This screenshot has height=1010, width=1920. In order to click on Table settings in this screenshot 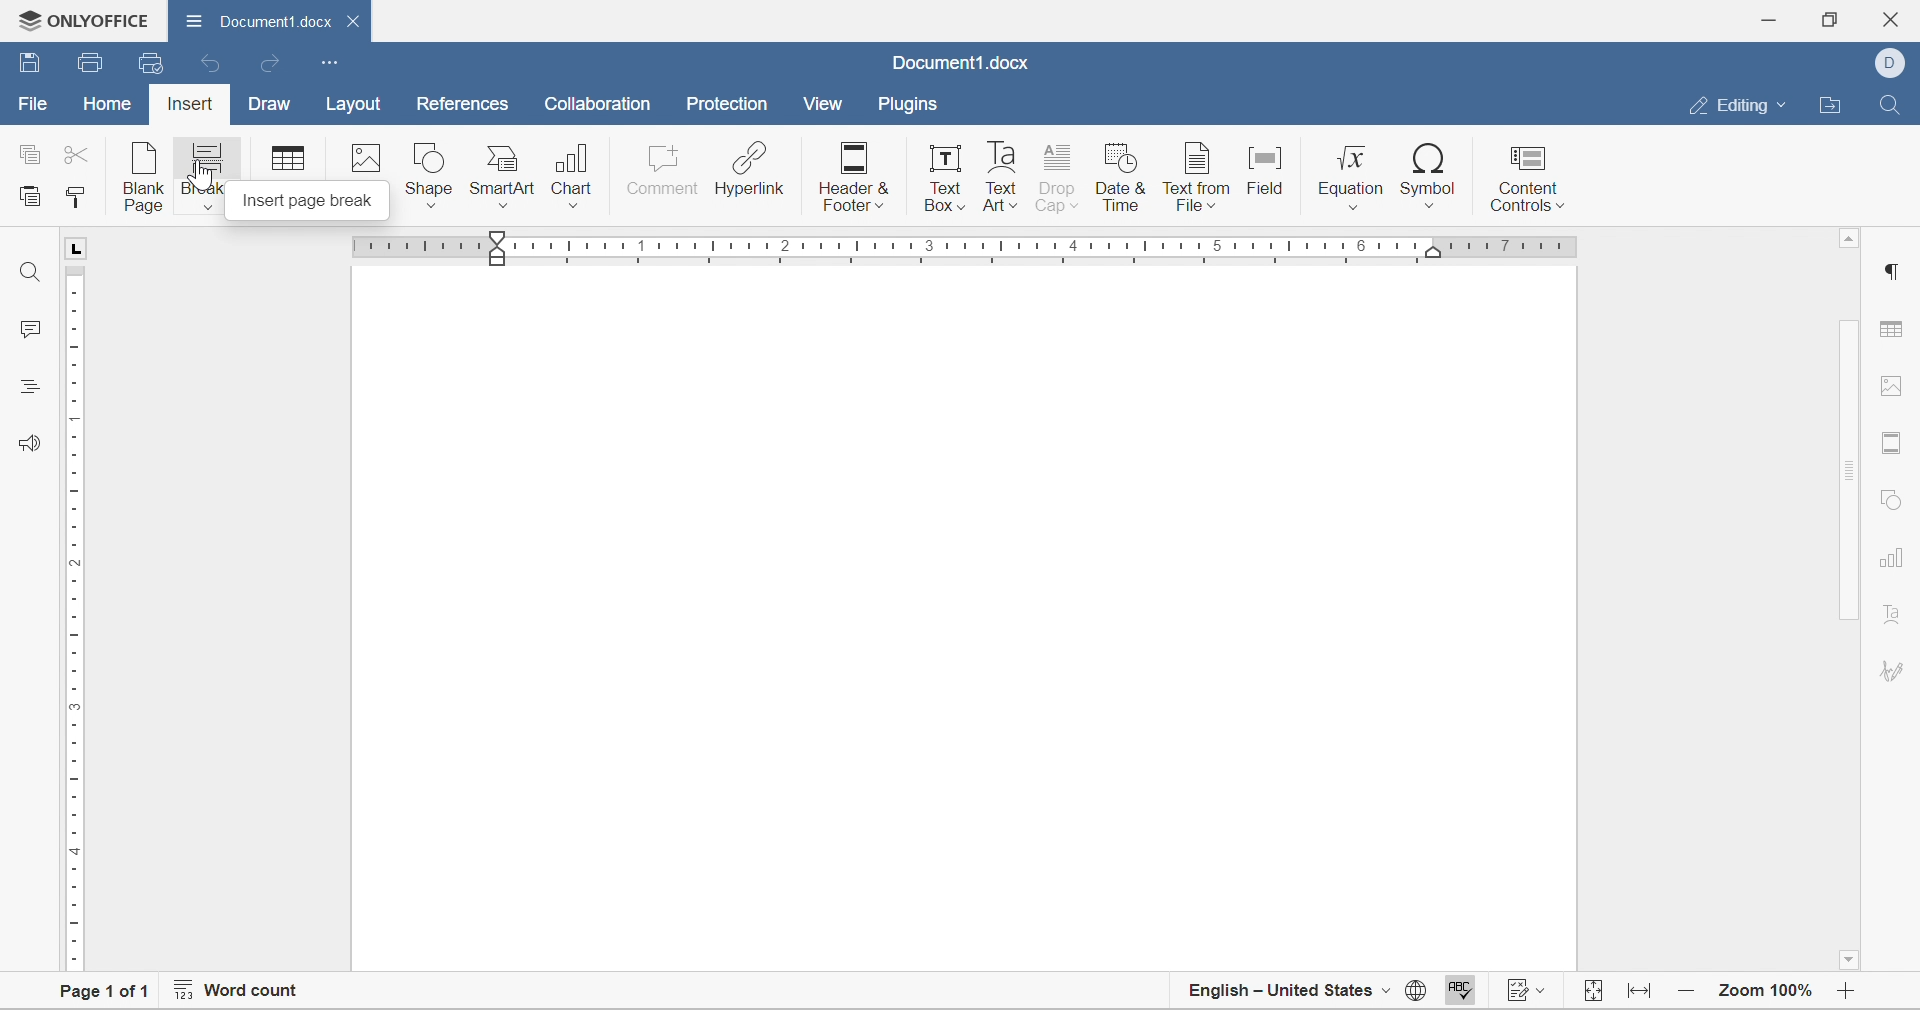, I will do `click(1897, 328)`.